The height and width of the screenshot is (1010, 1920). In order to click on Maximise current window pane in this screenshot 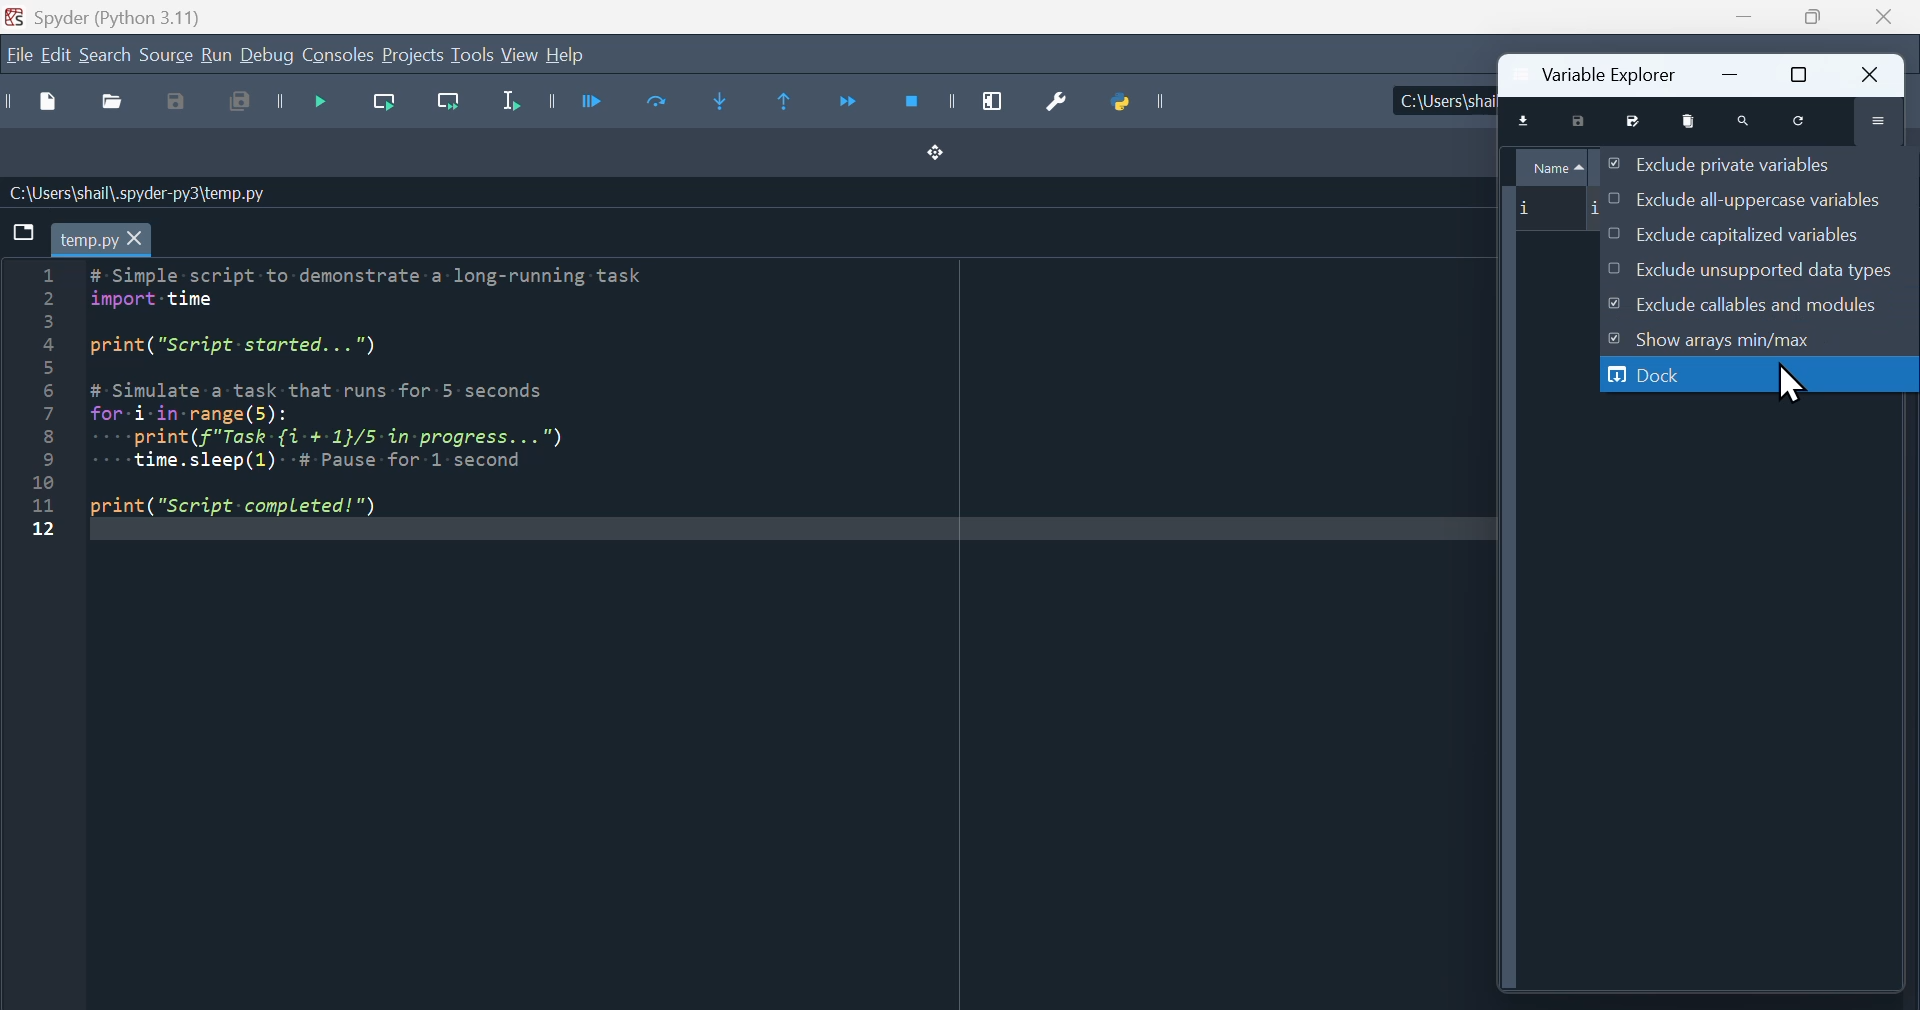, I will do `click(1000, 101)`.